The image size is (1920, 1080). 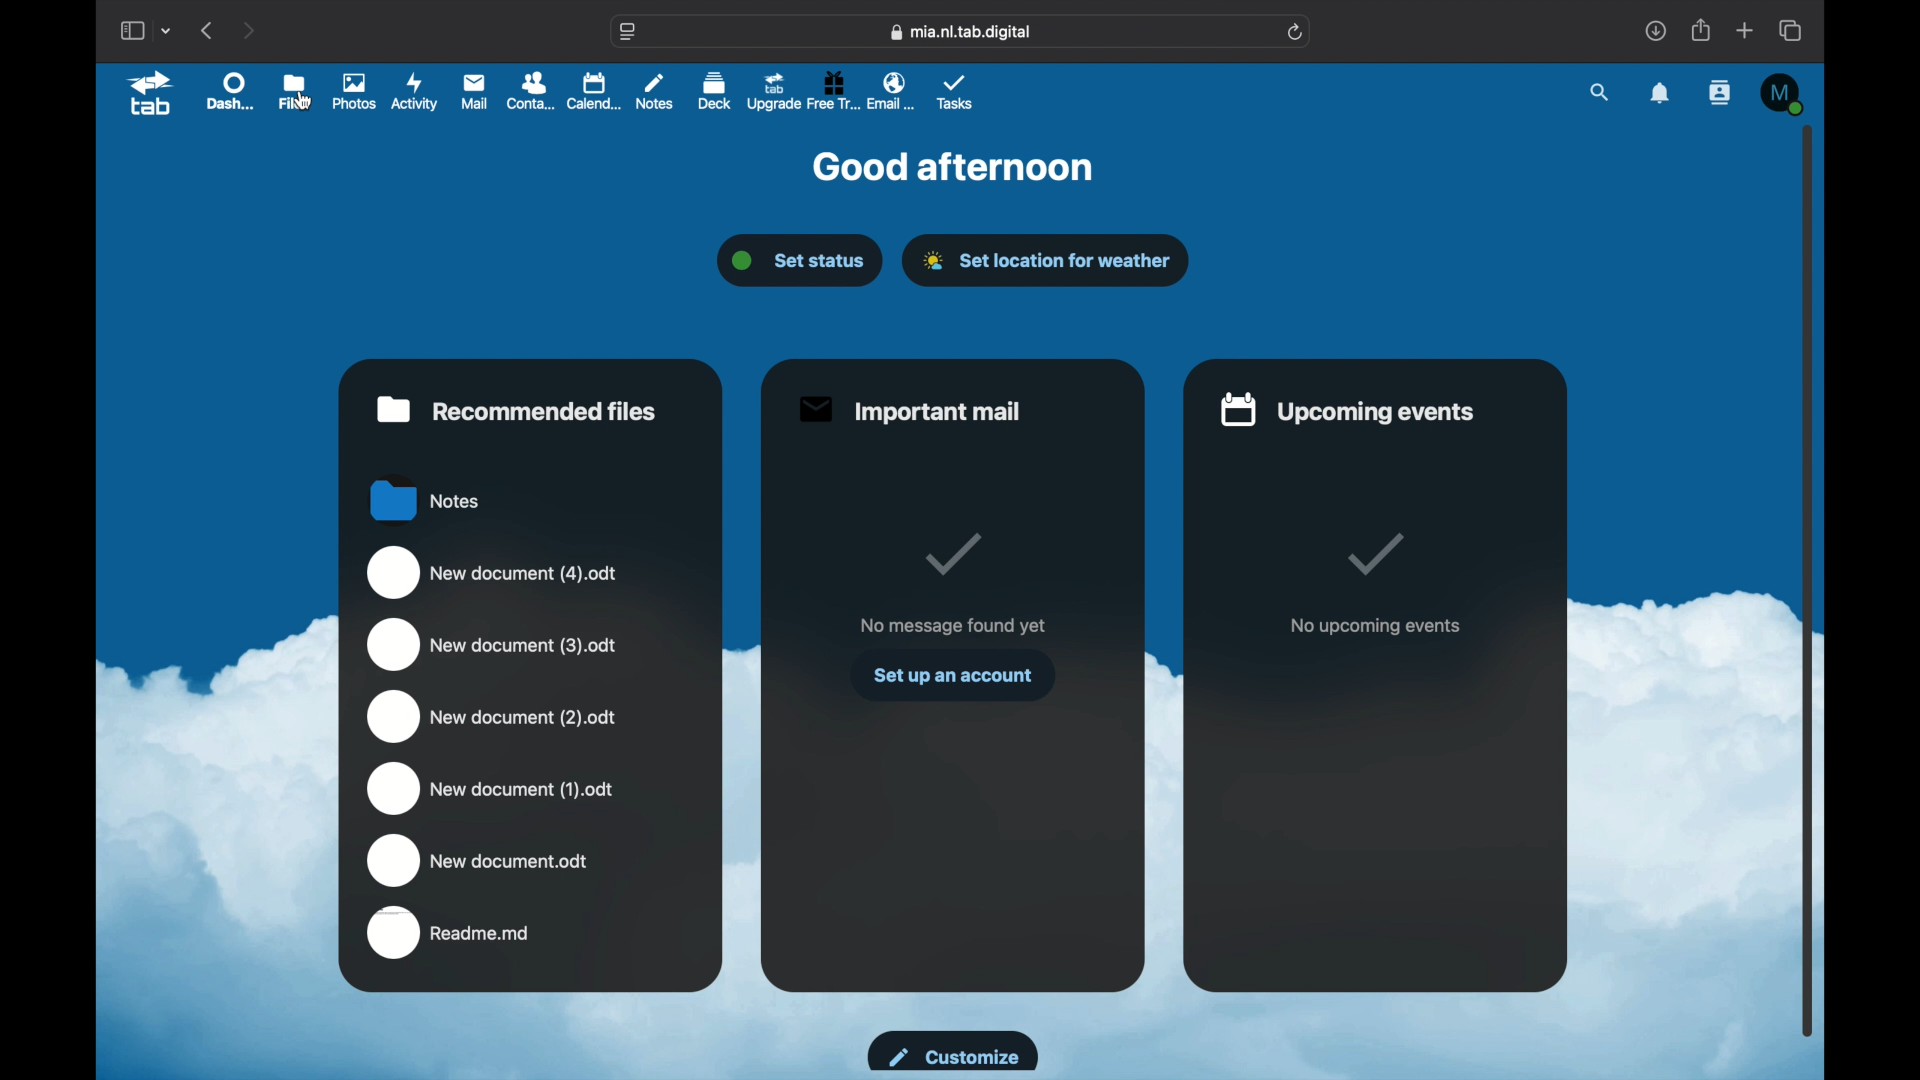 What do you see at coordinates (353, 91) in the screenshot?
I see `photos` at bounding box center [353, 91].